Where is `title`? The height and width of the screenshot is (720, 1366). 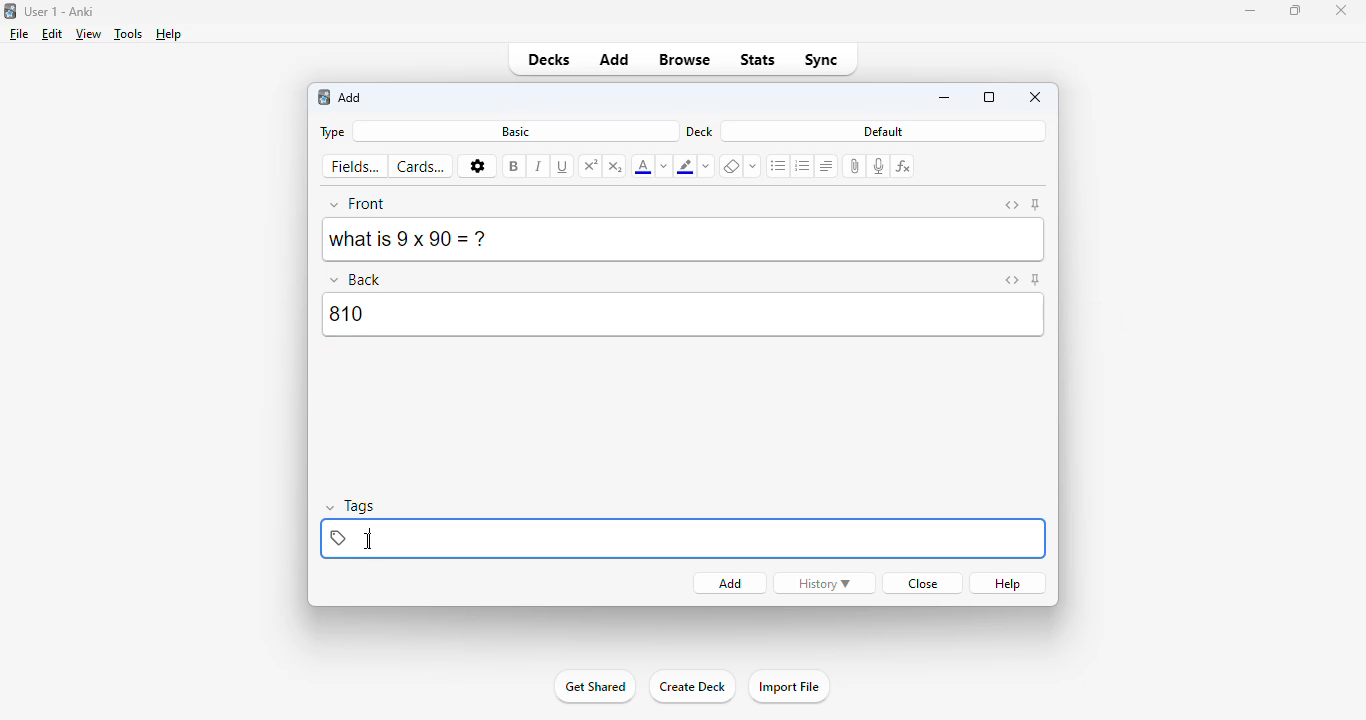
title is located at coordinates (60, 11).